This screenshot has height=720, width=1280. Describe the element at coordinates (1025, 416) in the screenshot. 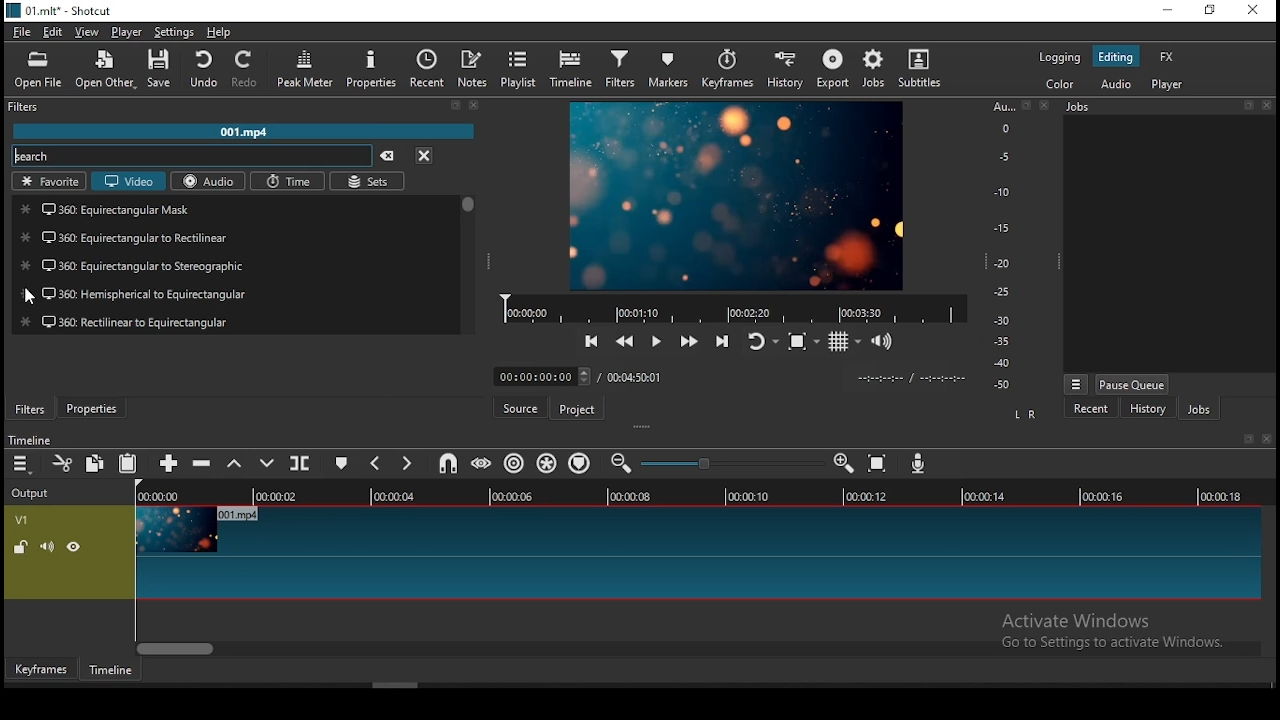

I see `L R` at that location.